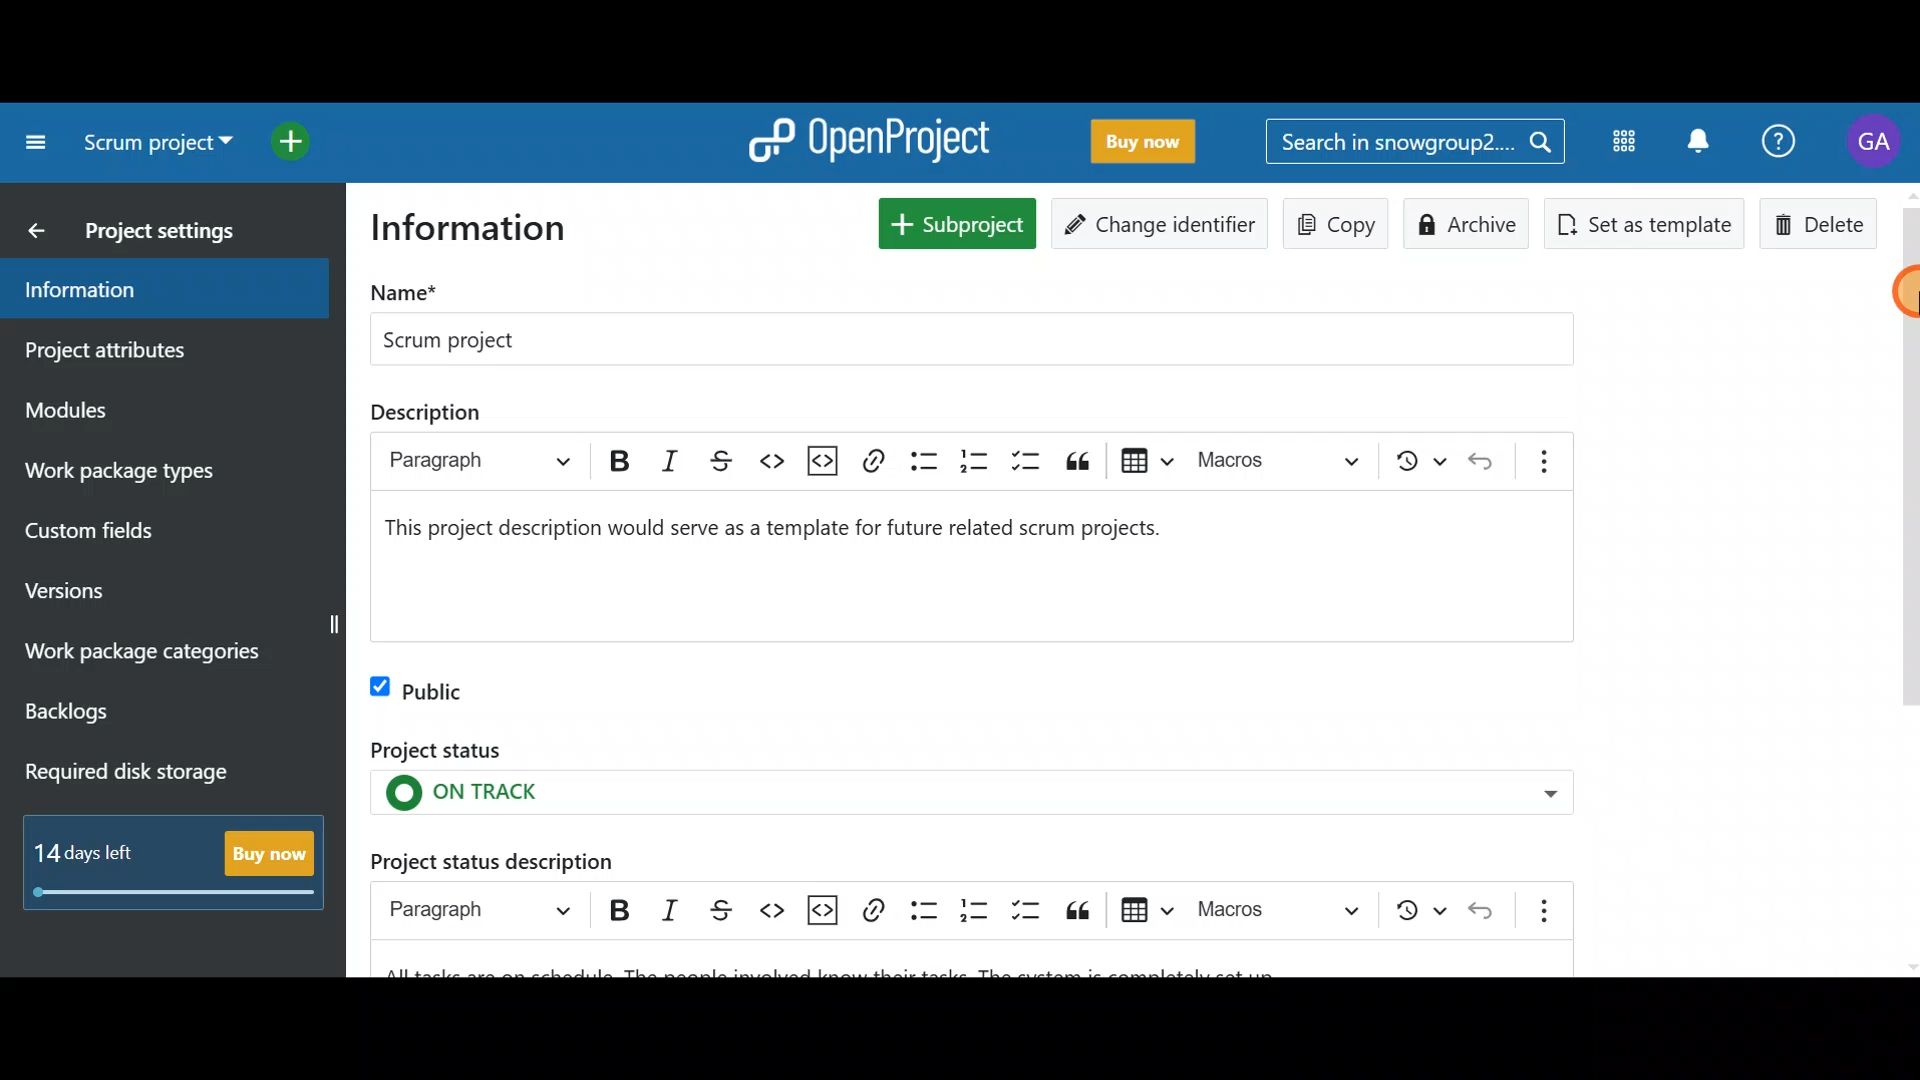 The width and height of the screenshot is (1920, 1080). What do you see at coordinates (1819, 223) in the screenshot?
I see `Delete` at bounding box center [1819, 223].